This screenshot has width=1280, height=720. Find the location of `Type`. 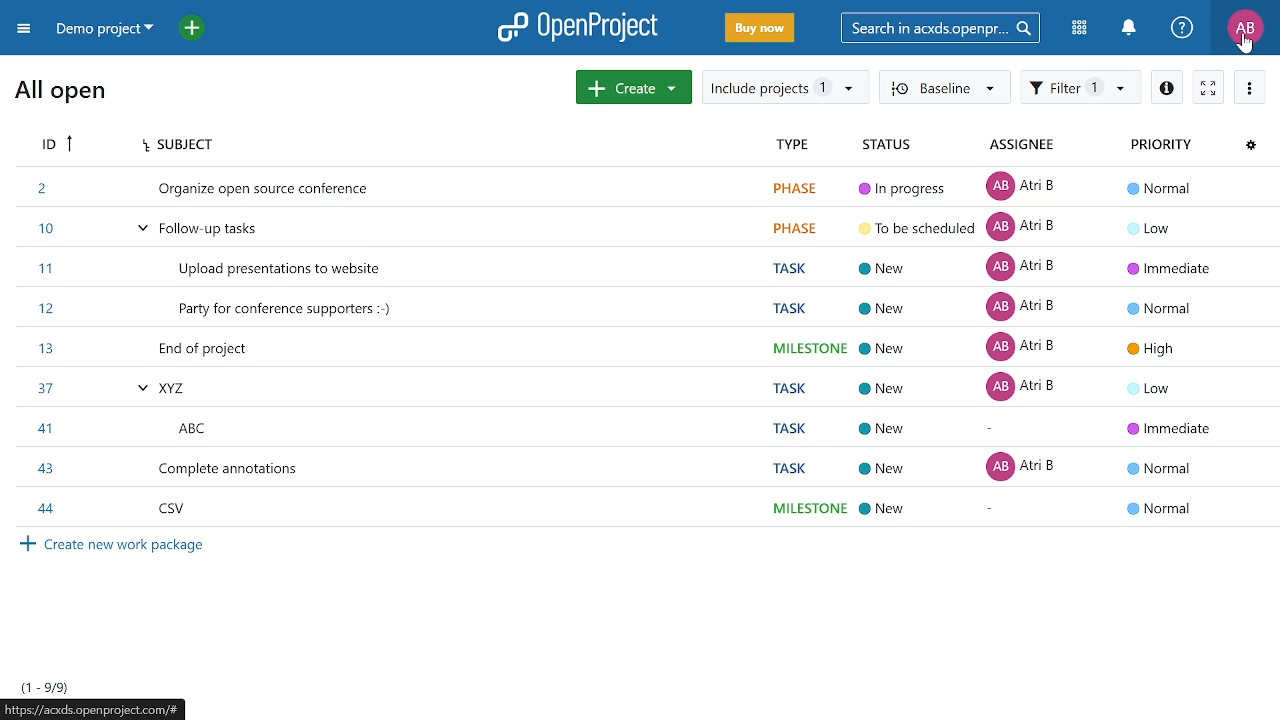

Type is located at coordinates (792, 145).